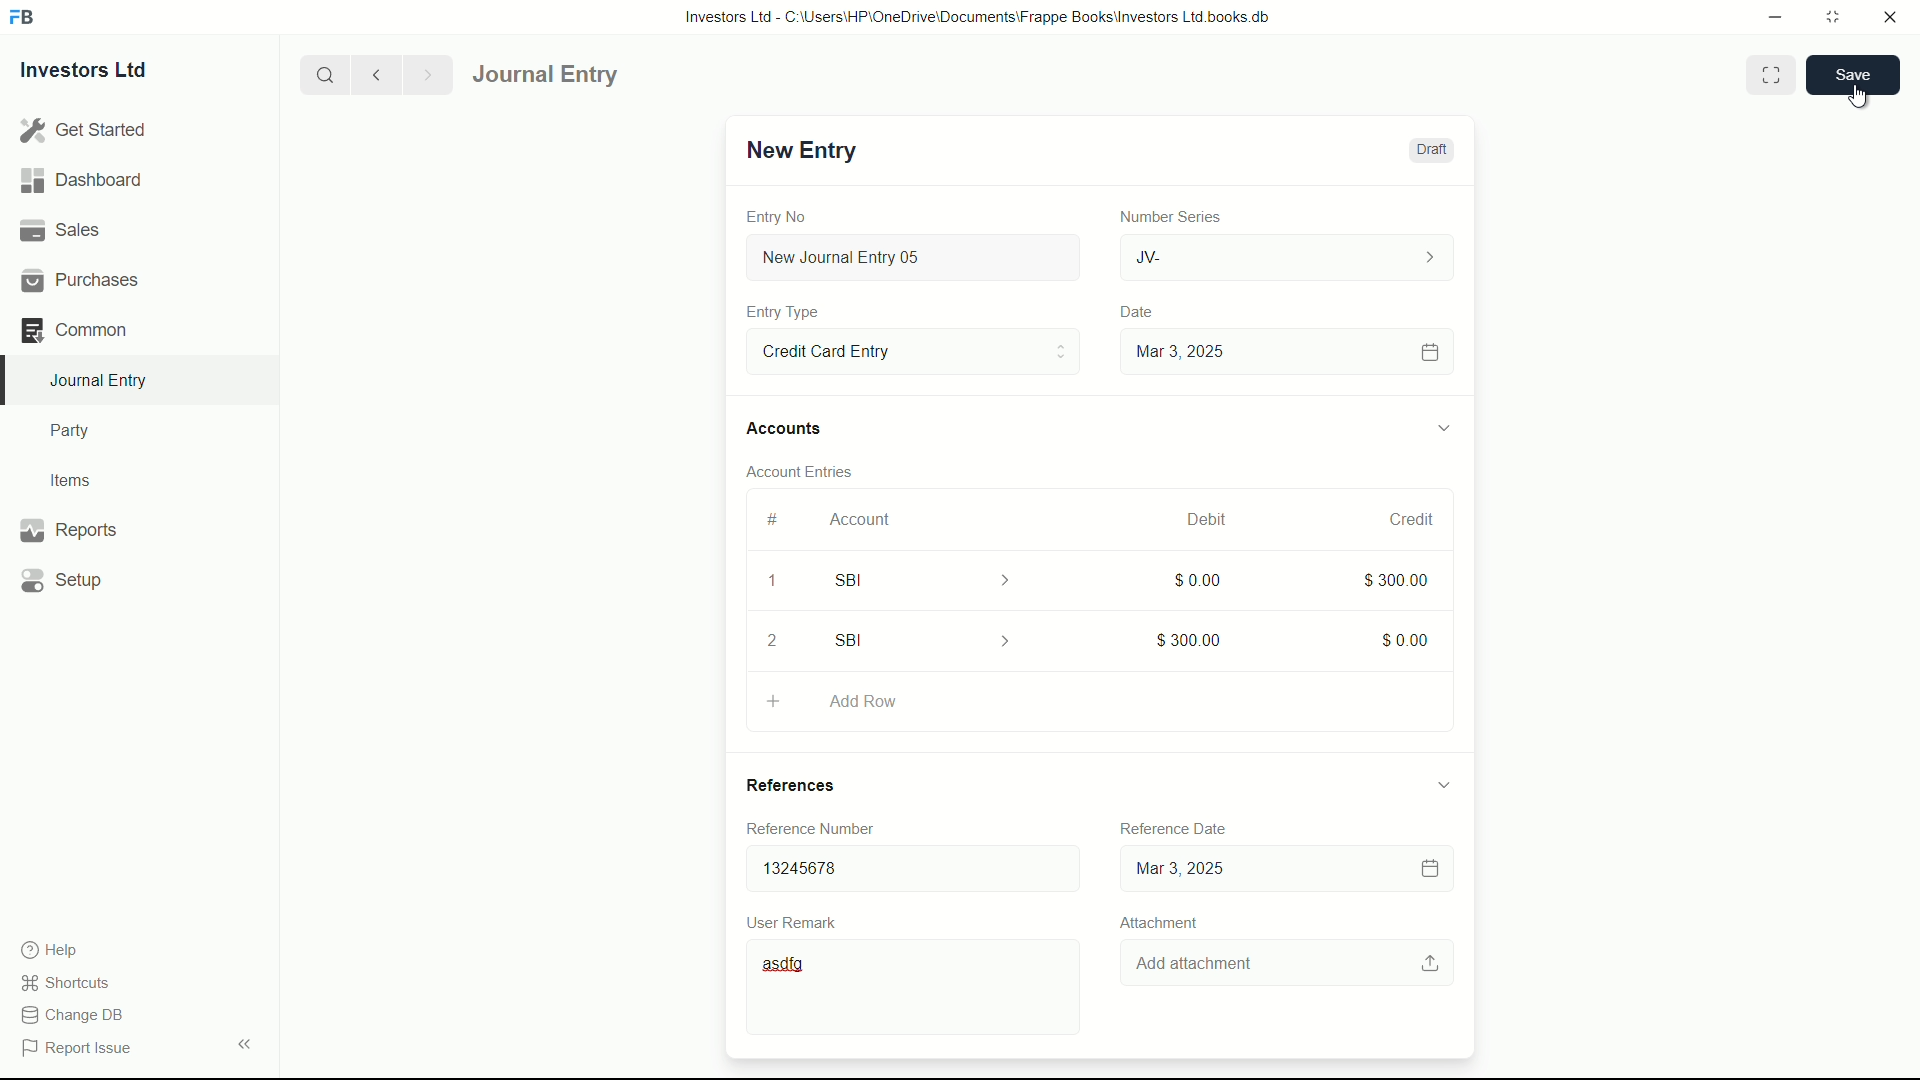  I want to click on Toggle between form and full width, so click(1772, 75).